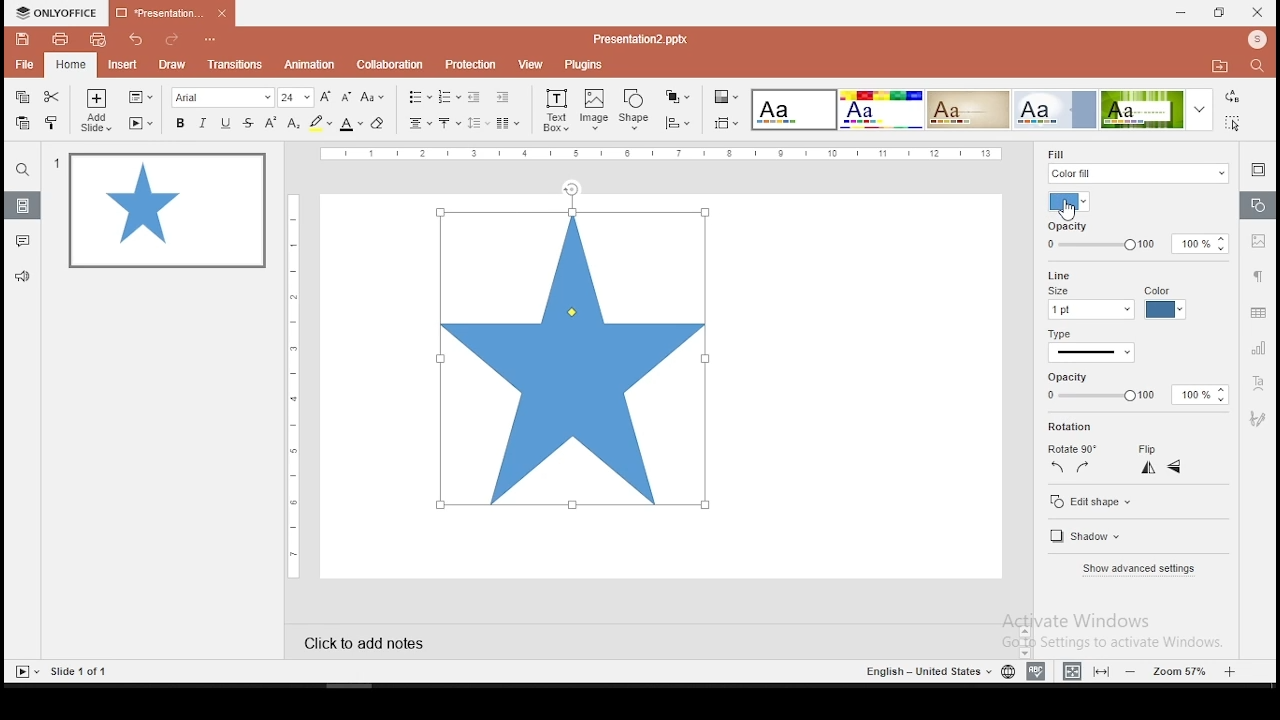 This screenshot has height=720, width=1280. I want to click on zoom level, so click(1182, 670).